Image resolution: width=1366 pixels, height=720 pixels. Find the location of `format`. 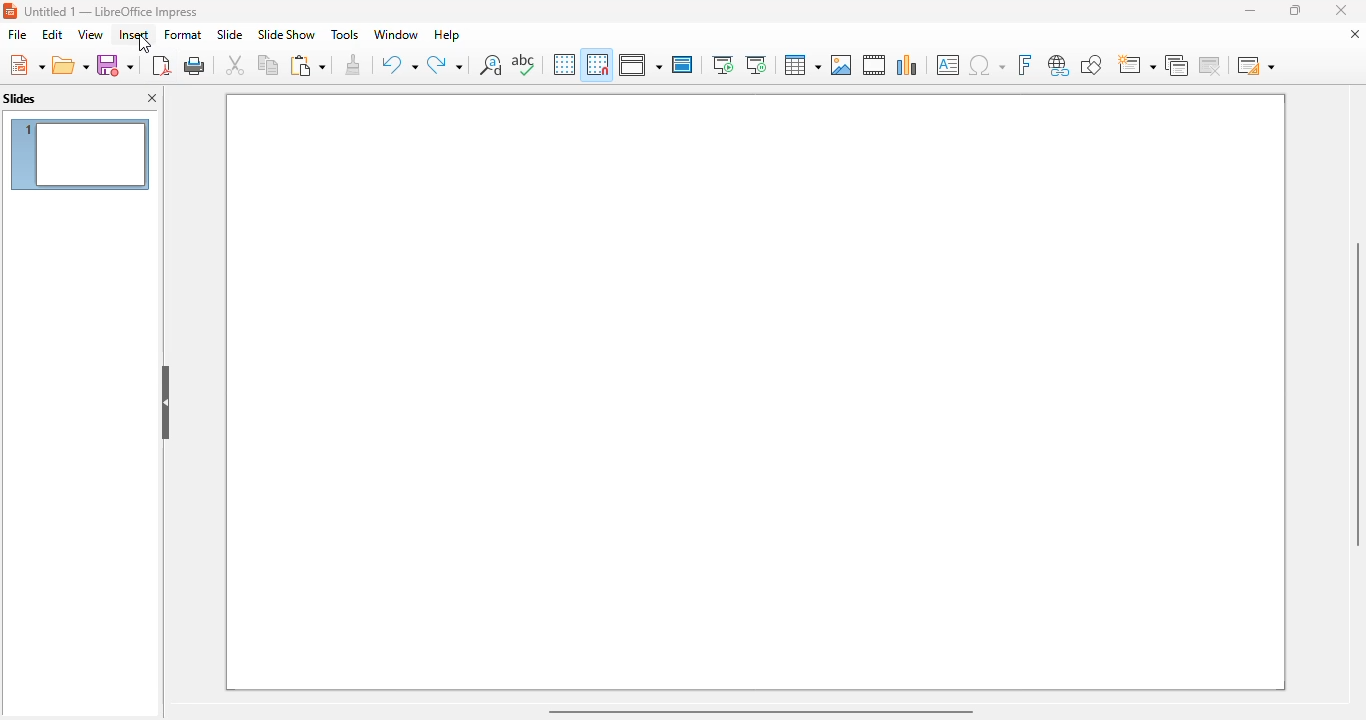

format is located at coordinates (183, 34).